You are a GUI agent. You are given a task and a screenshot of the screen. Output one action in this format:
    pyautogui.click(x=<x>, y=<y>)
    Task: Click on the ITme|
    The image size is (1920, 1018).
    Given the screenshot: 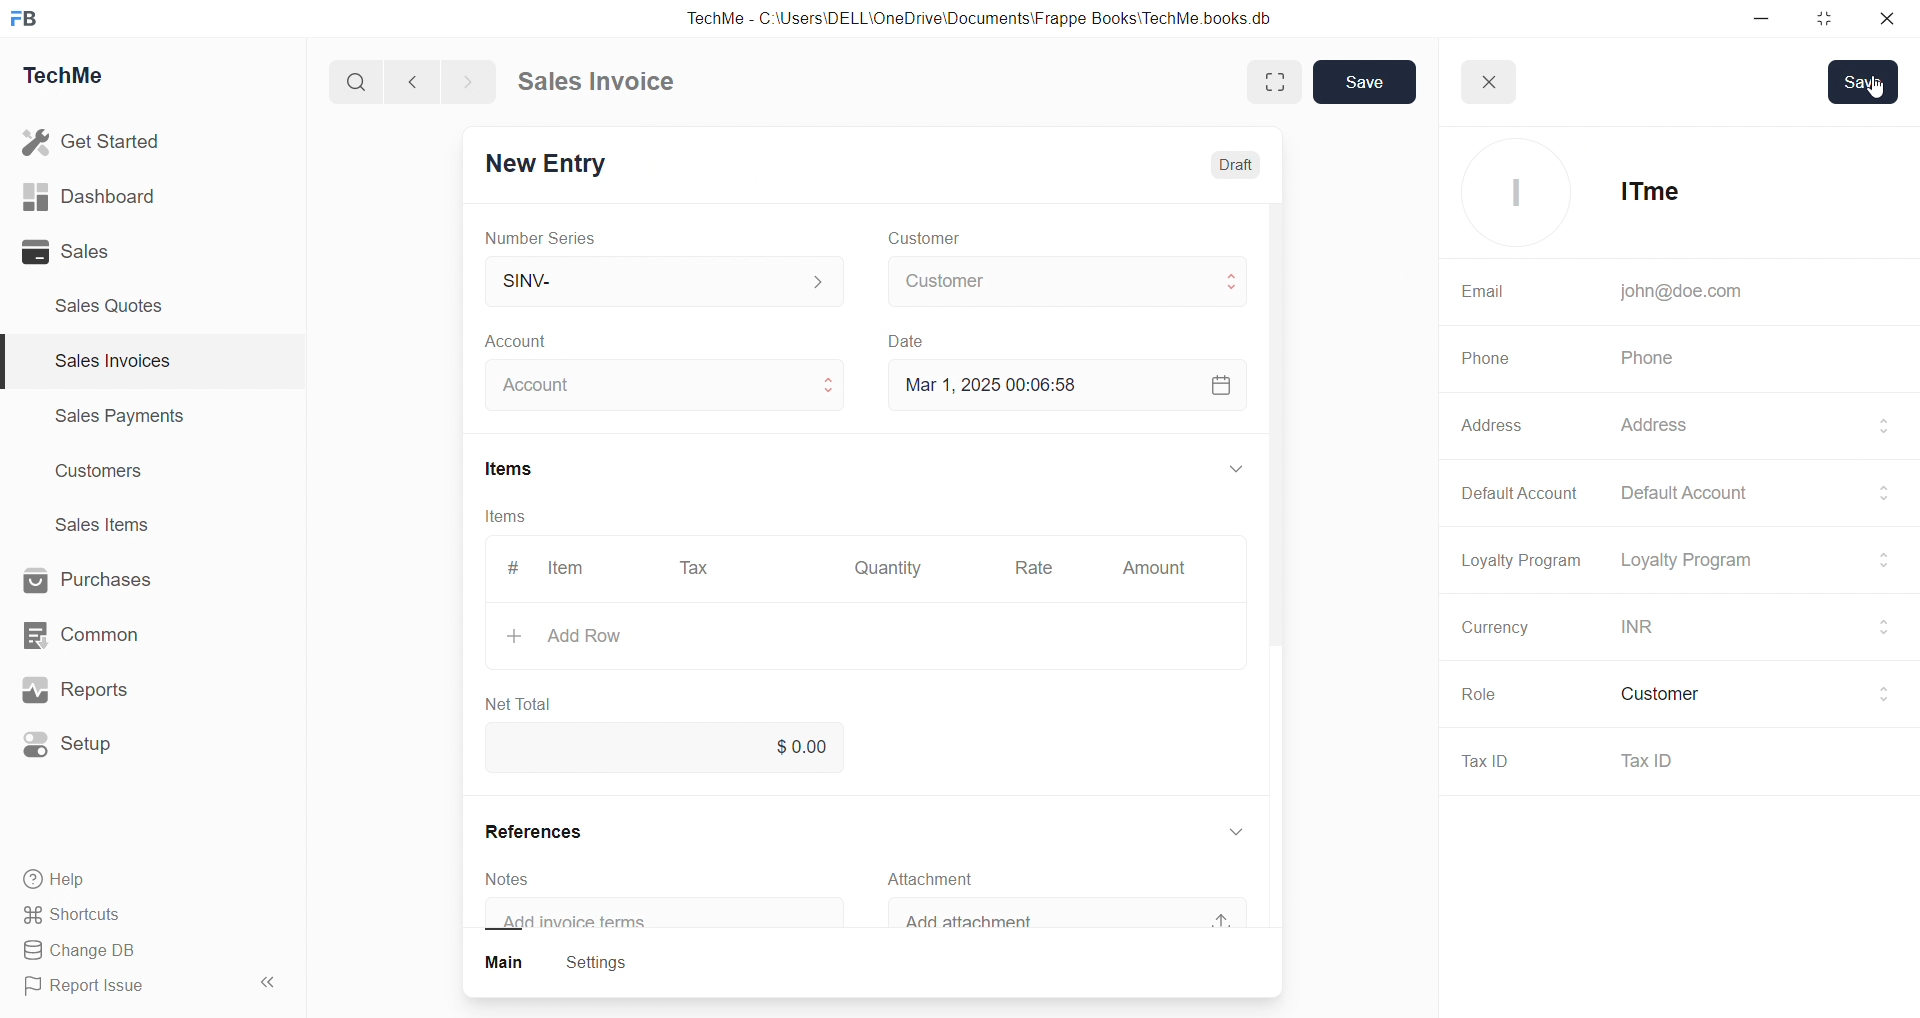 What is the action you would take?
    pyautogui.click(x=1069, y=281)
    